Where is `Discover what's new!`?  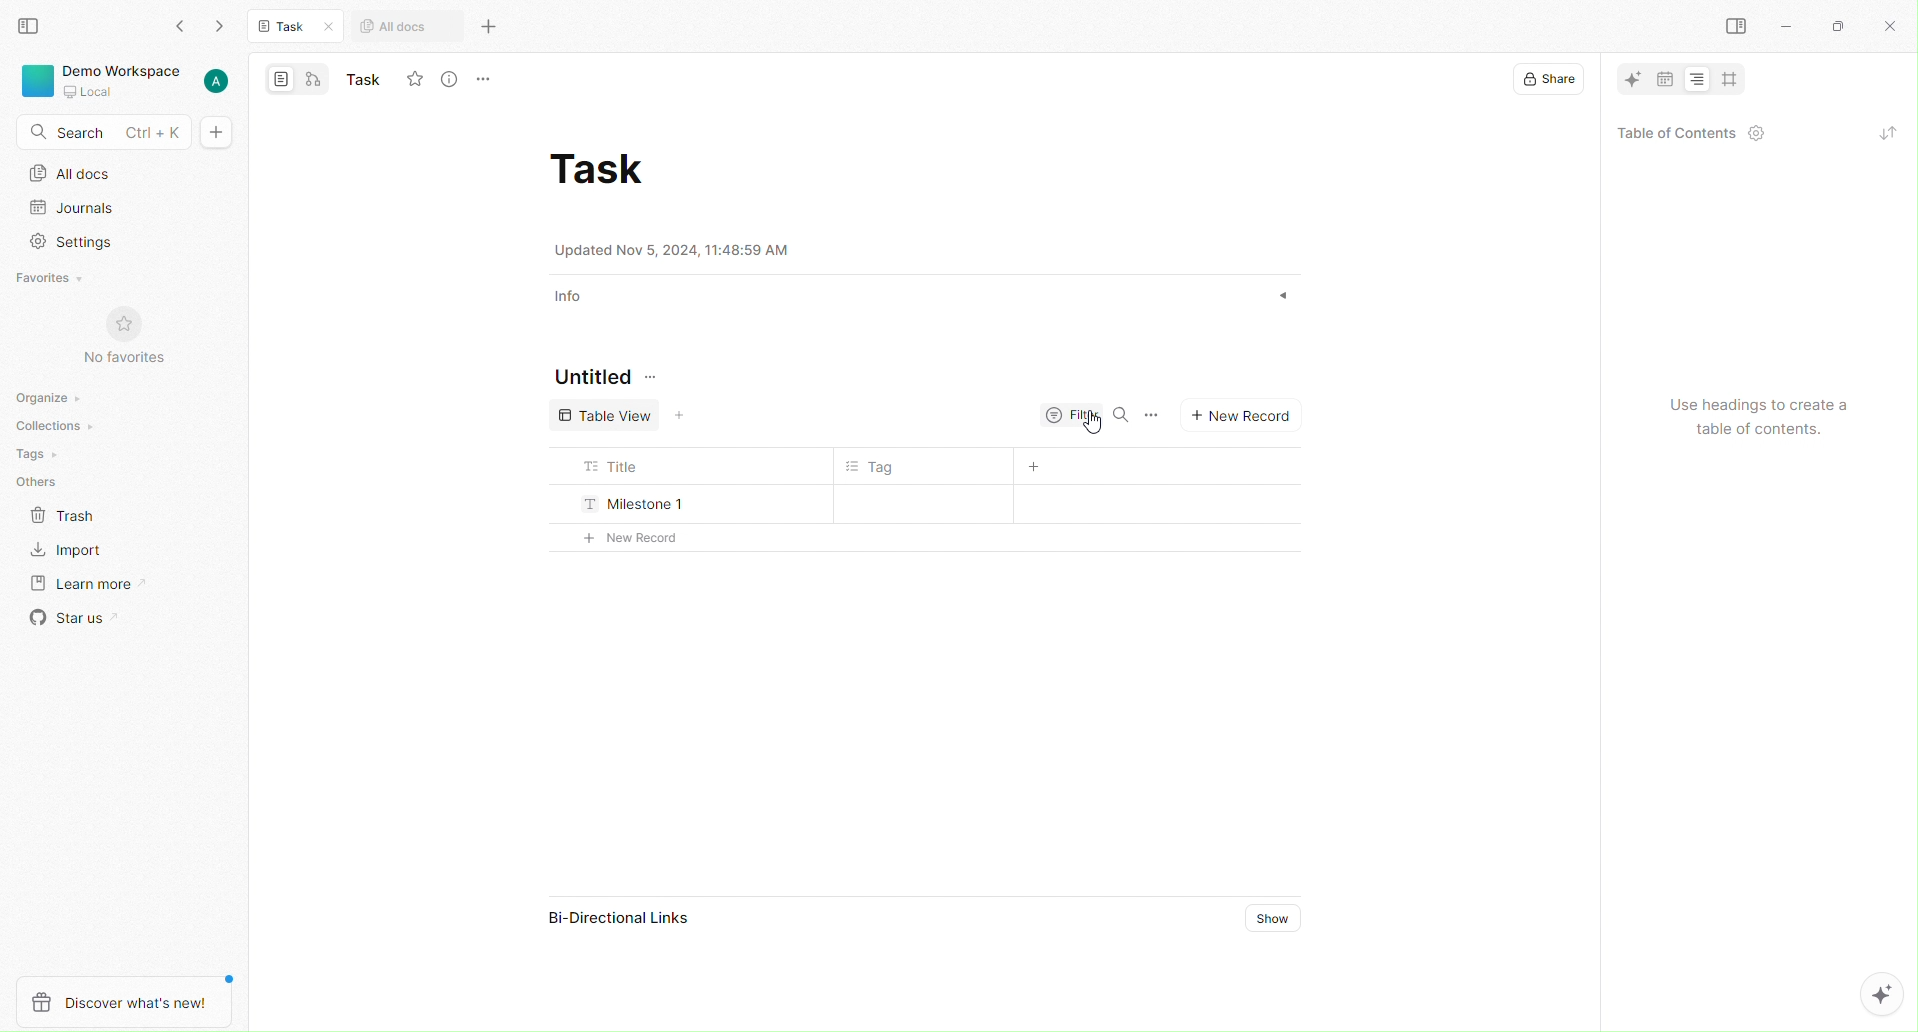 Discover what's new! is located at coordinates (128, 994).